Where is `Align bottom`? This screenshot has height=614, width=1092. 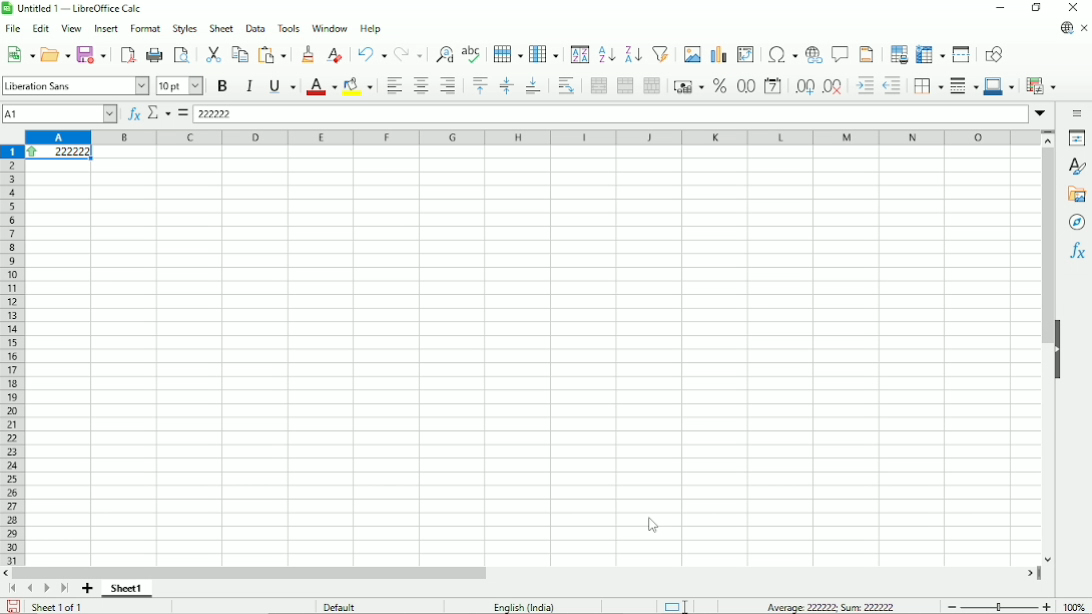 Align bottom is located at coordinates (532, 86).